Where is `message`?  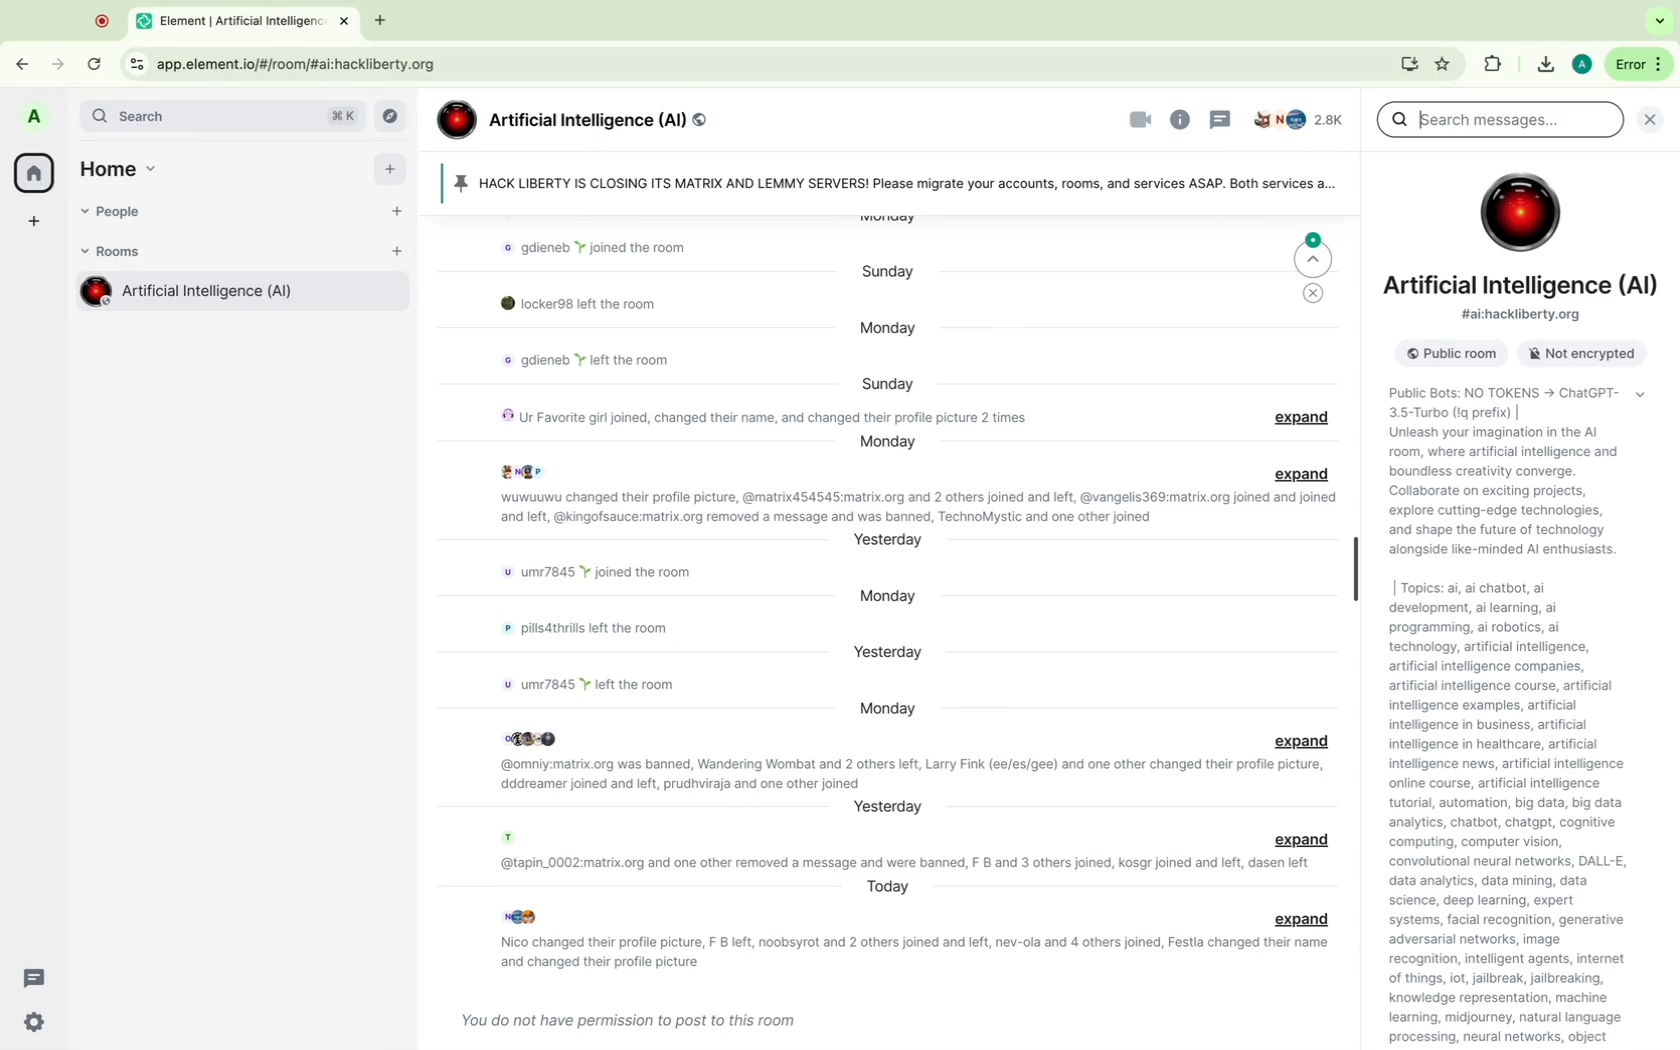 message is located at coordinates (607, 572).